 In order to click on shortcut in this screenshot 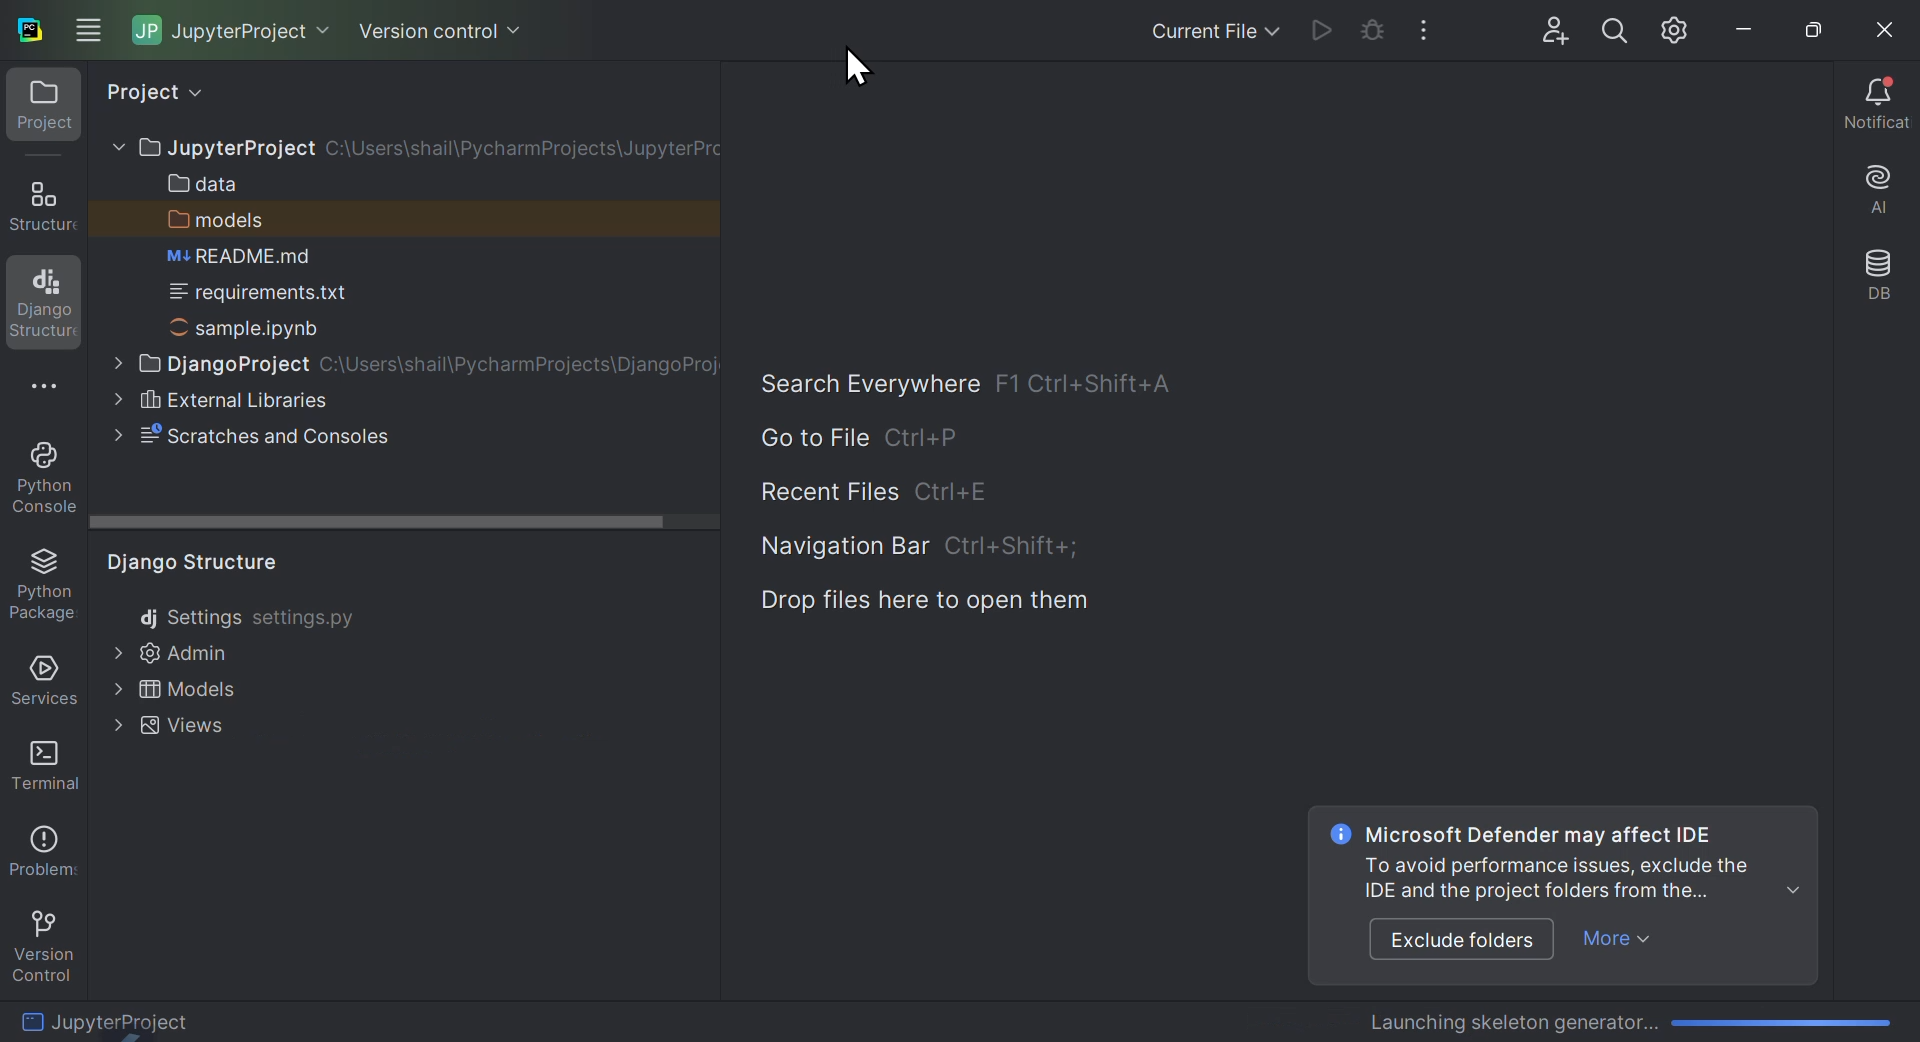, I will do `click(946, 441)`.